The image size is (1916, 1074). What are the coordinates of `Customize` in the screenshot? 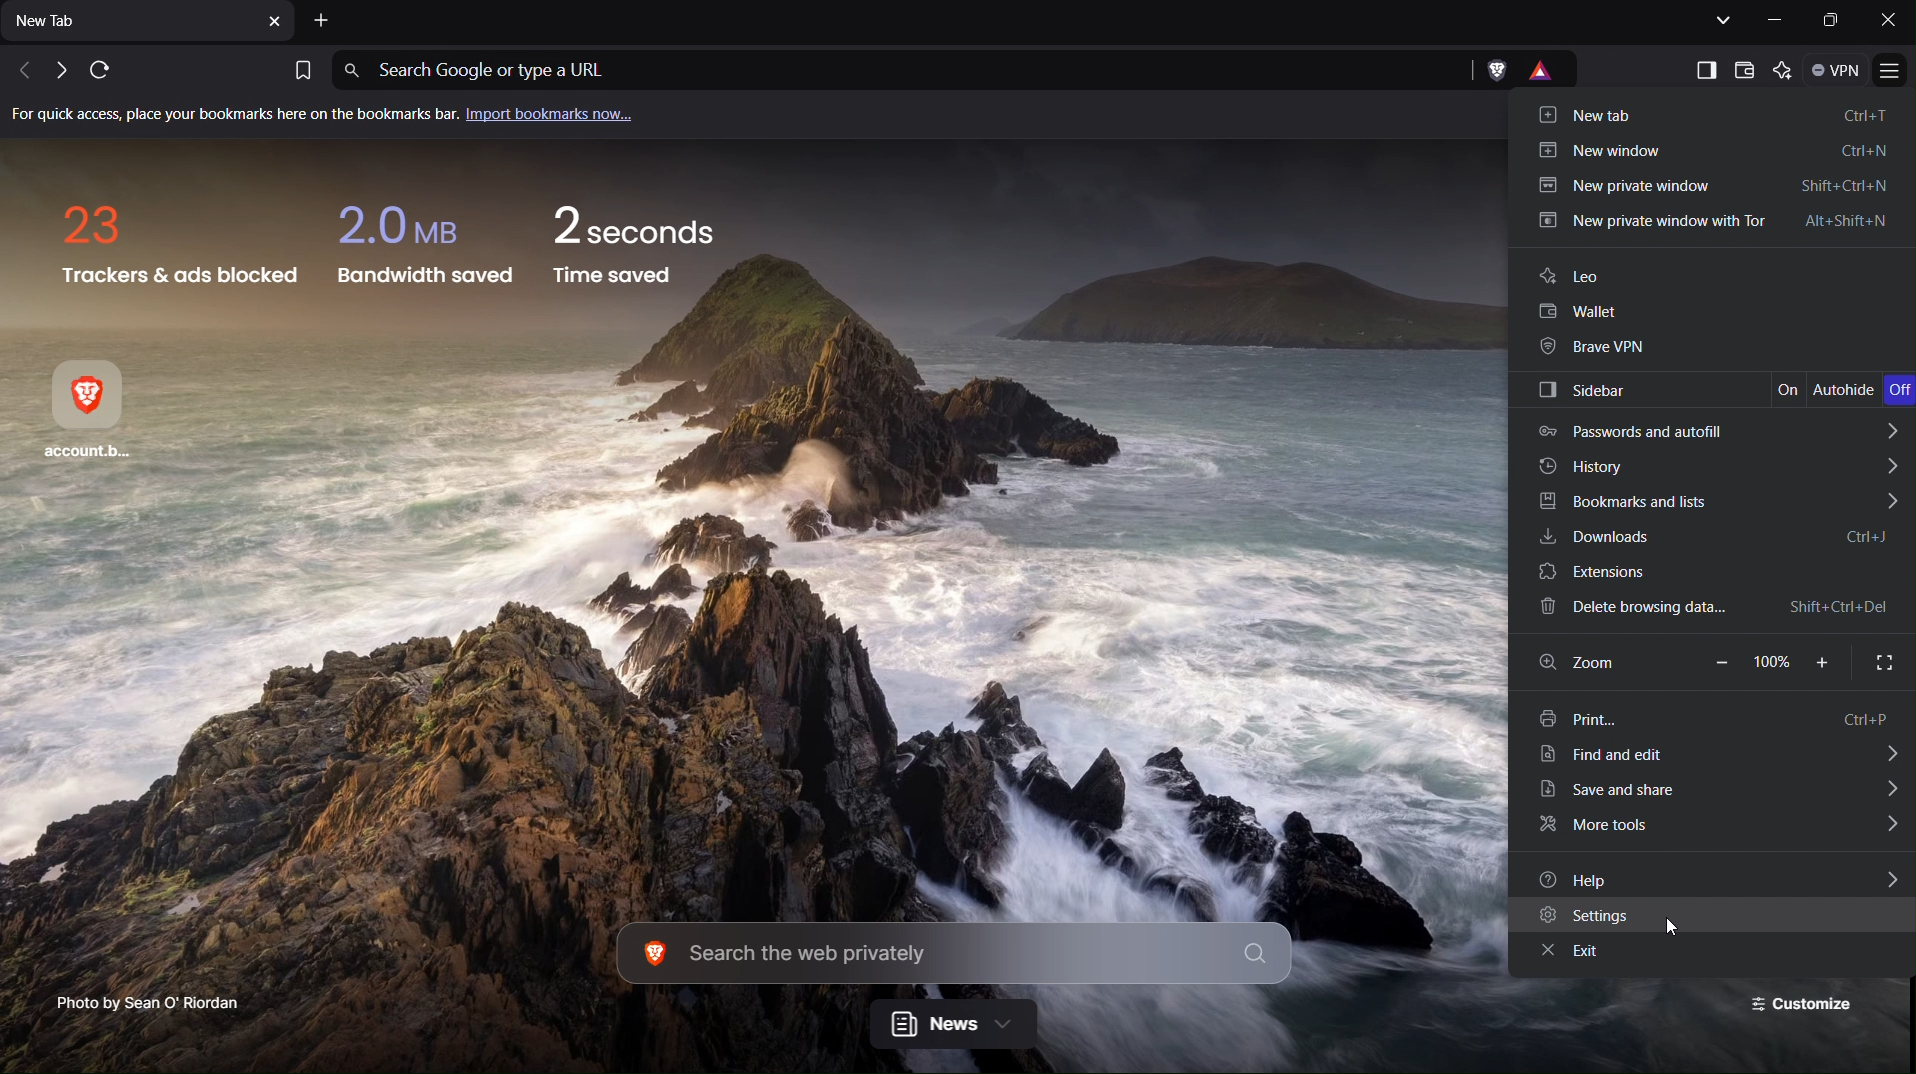 It's located at (1805, 1004).